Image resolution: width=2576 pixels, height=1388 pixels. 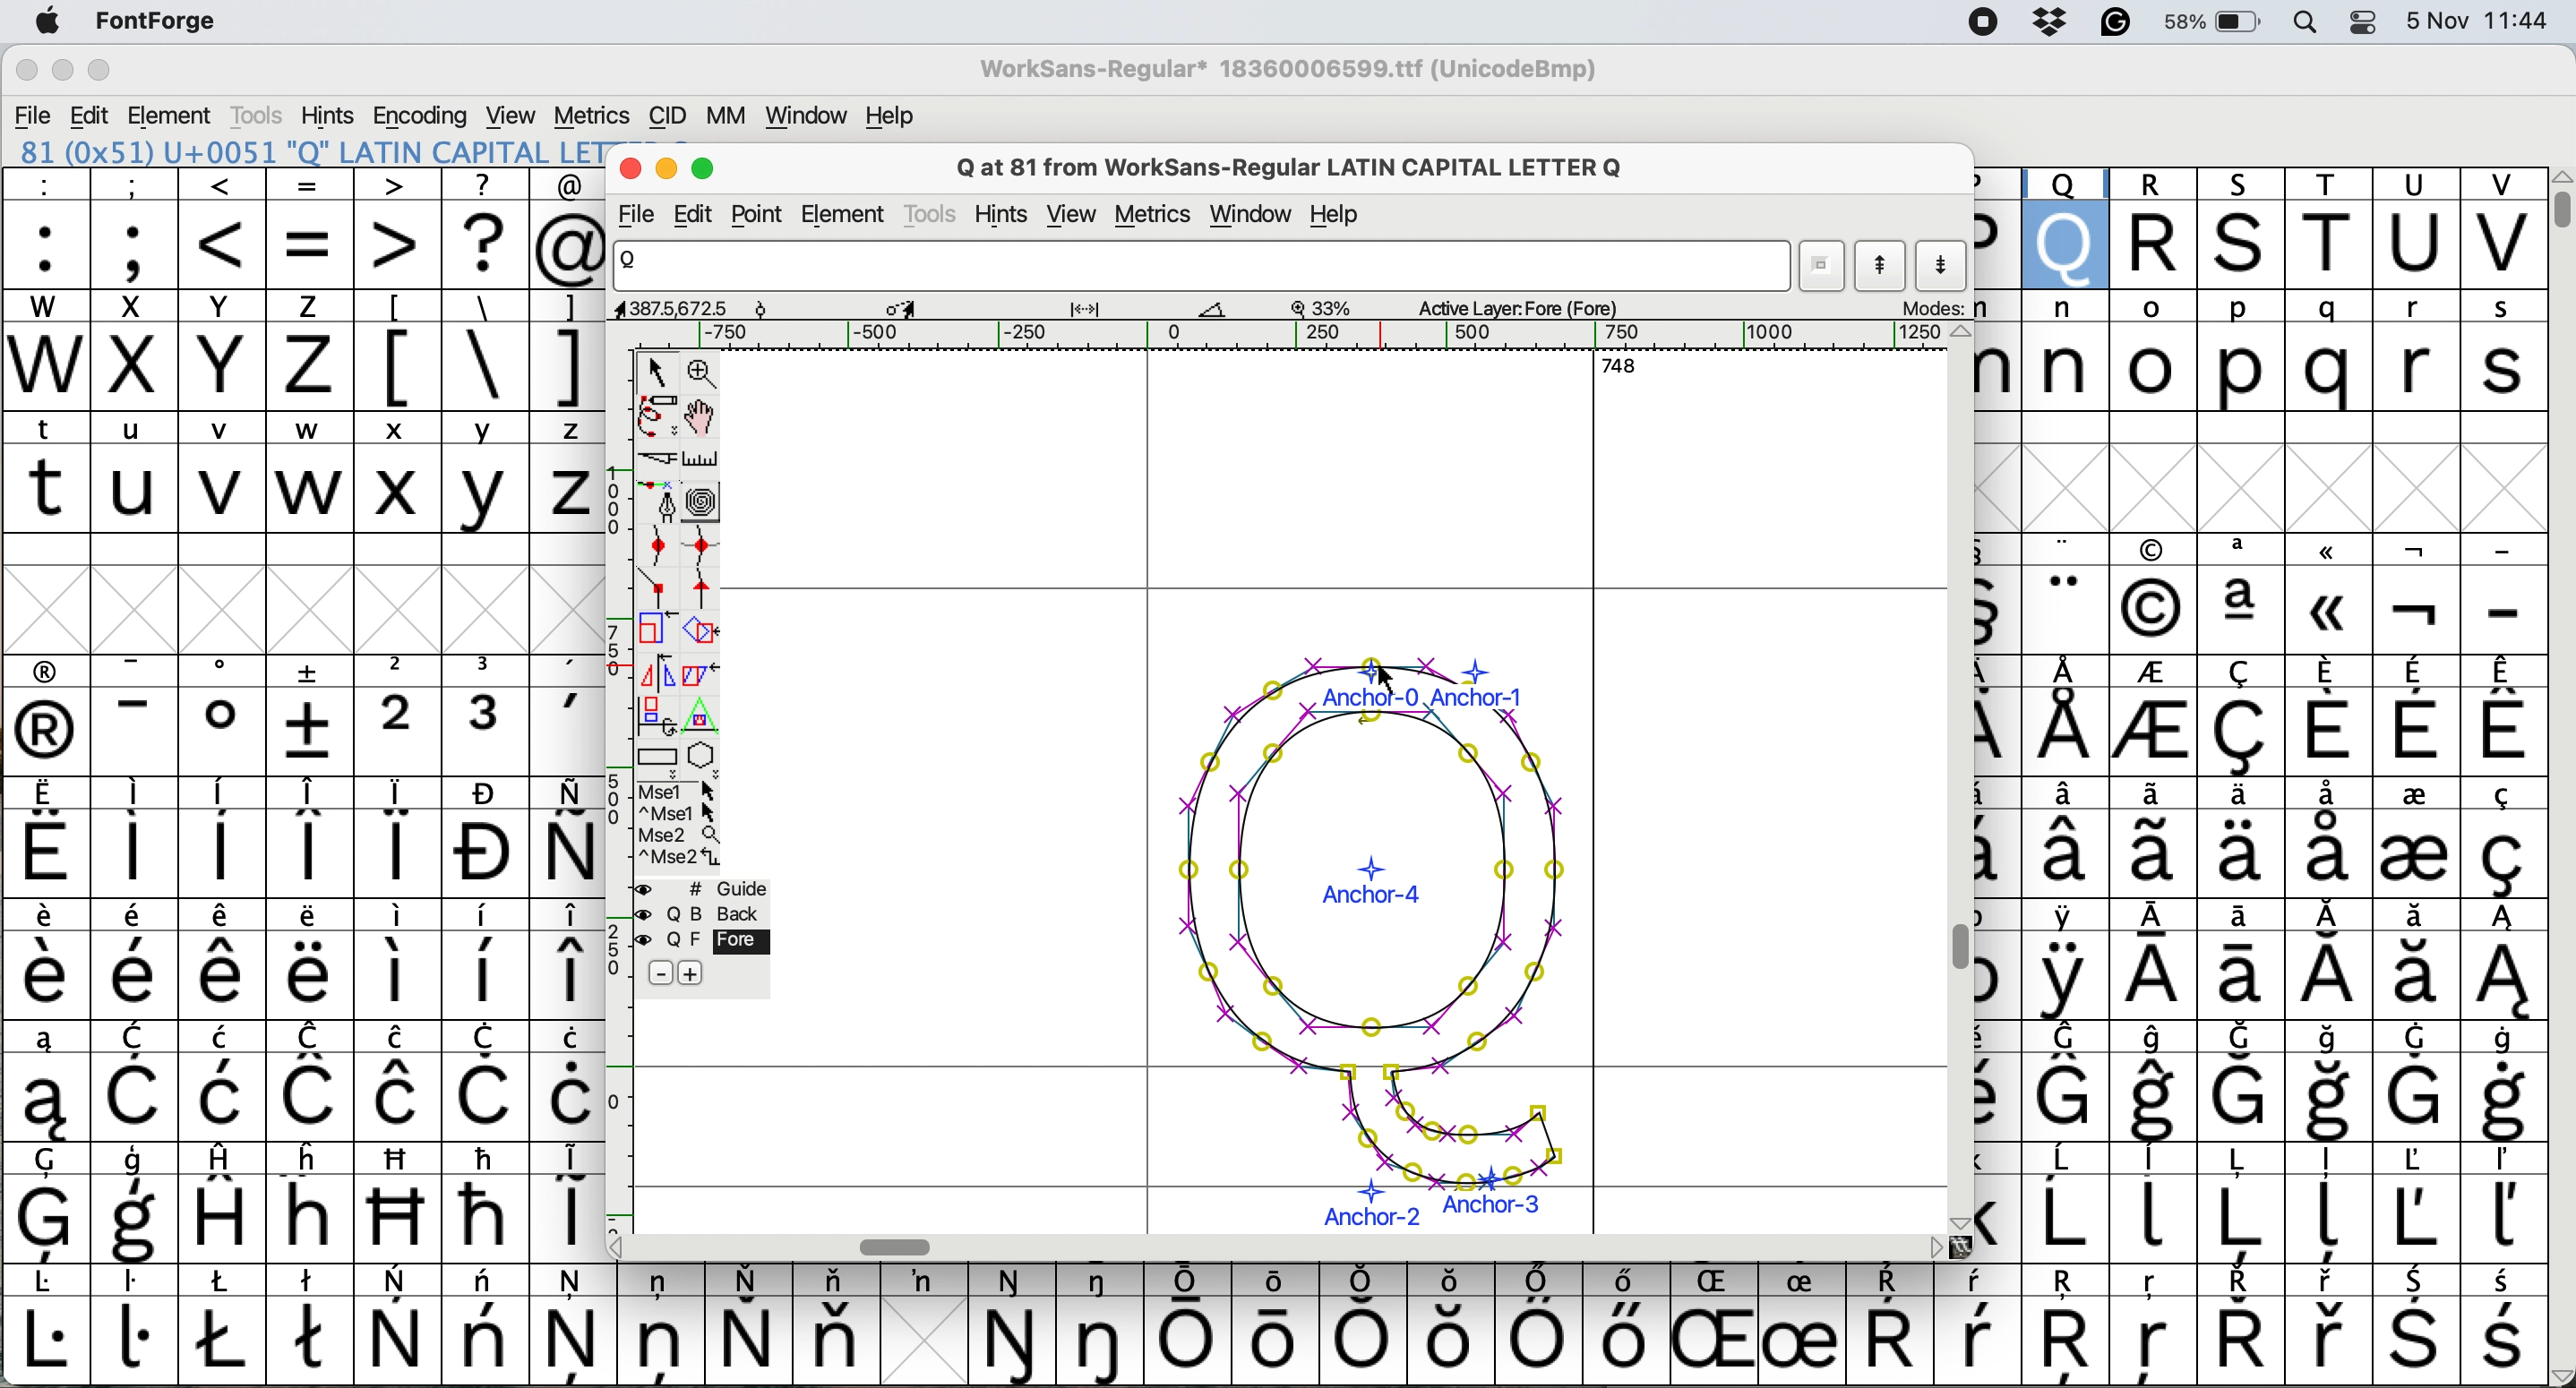 I want to click on add a comer point, so click(x=659, y=589).